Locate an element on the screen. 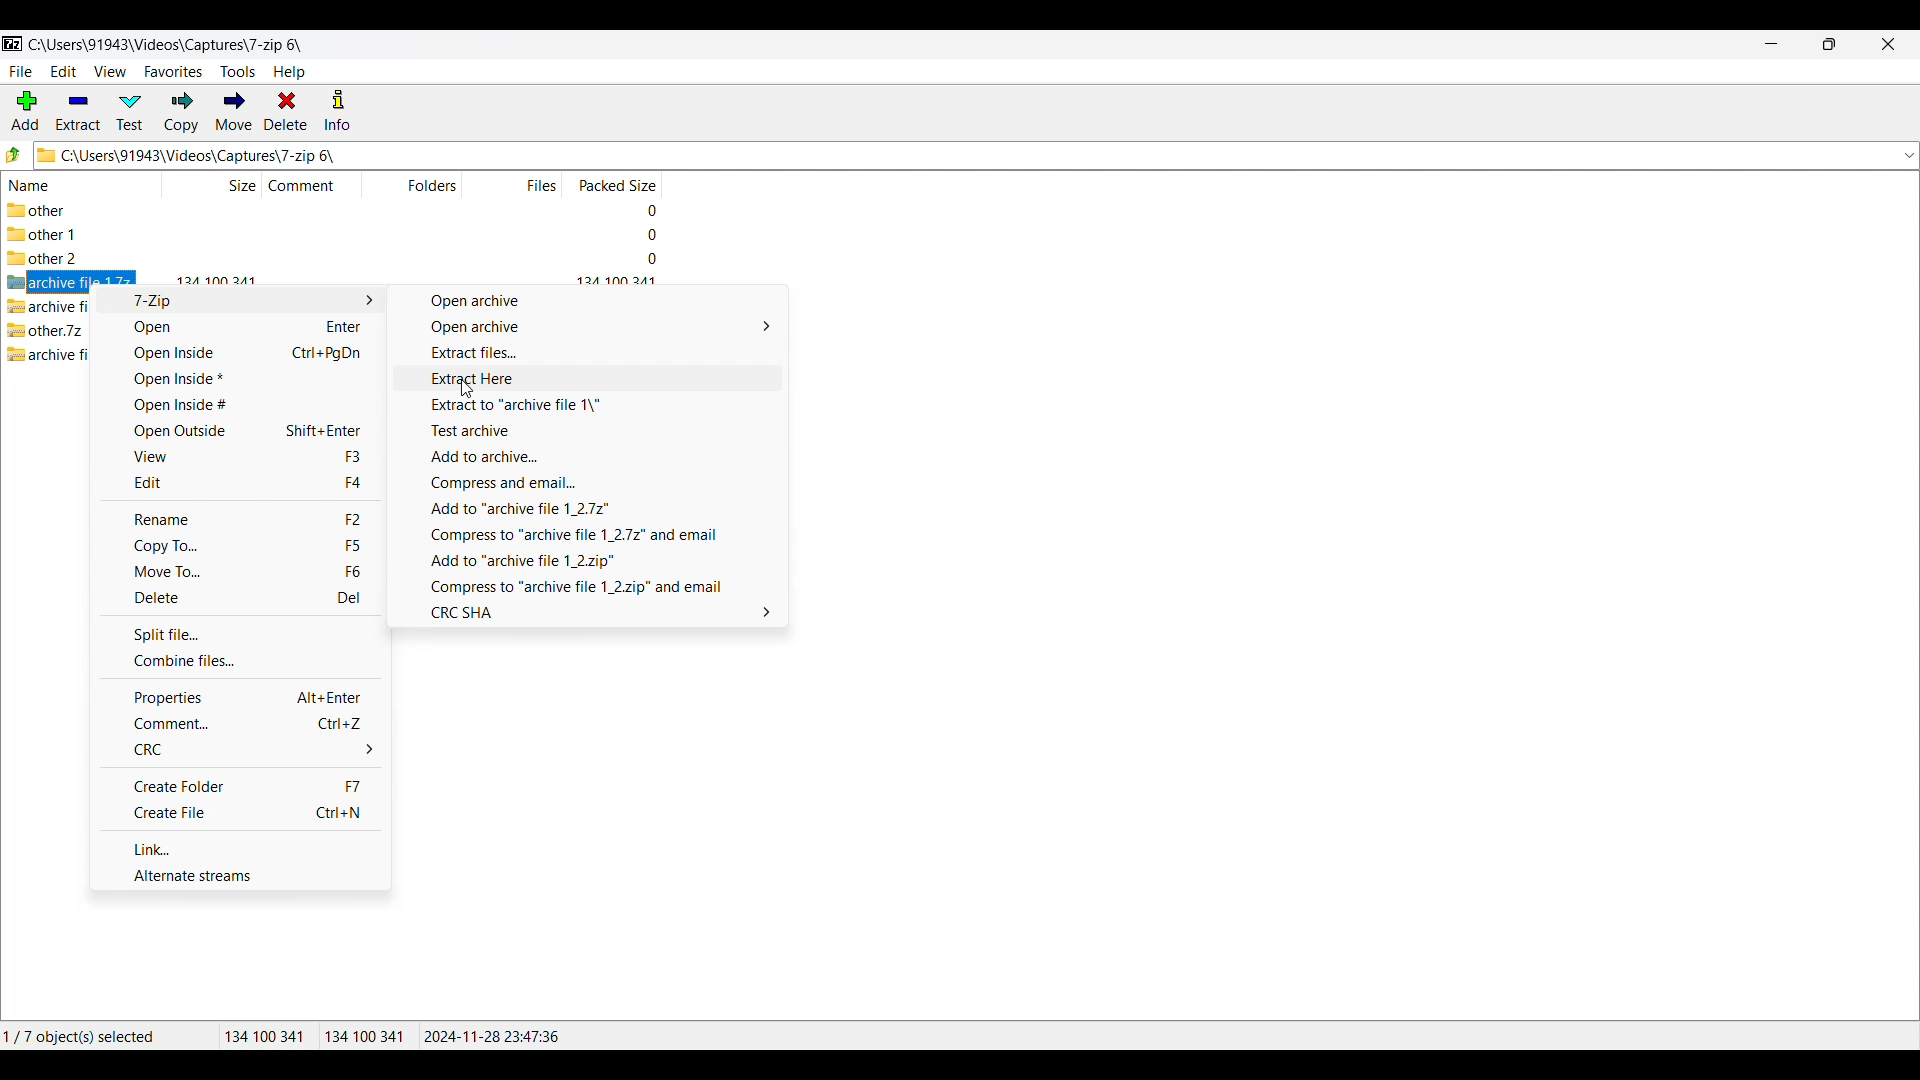 This screenshot has height=1080, width=1920. Minimize is located at coordinates (1772, 44).